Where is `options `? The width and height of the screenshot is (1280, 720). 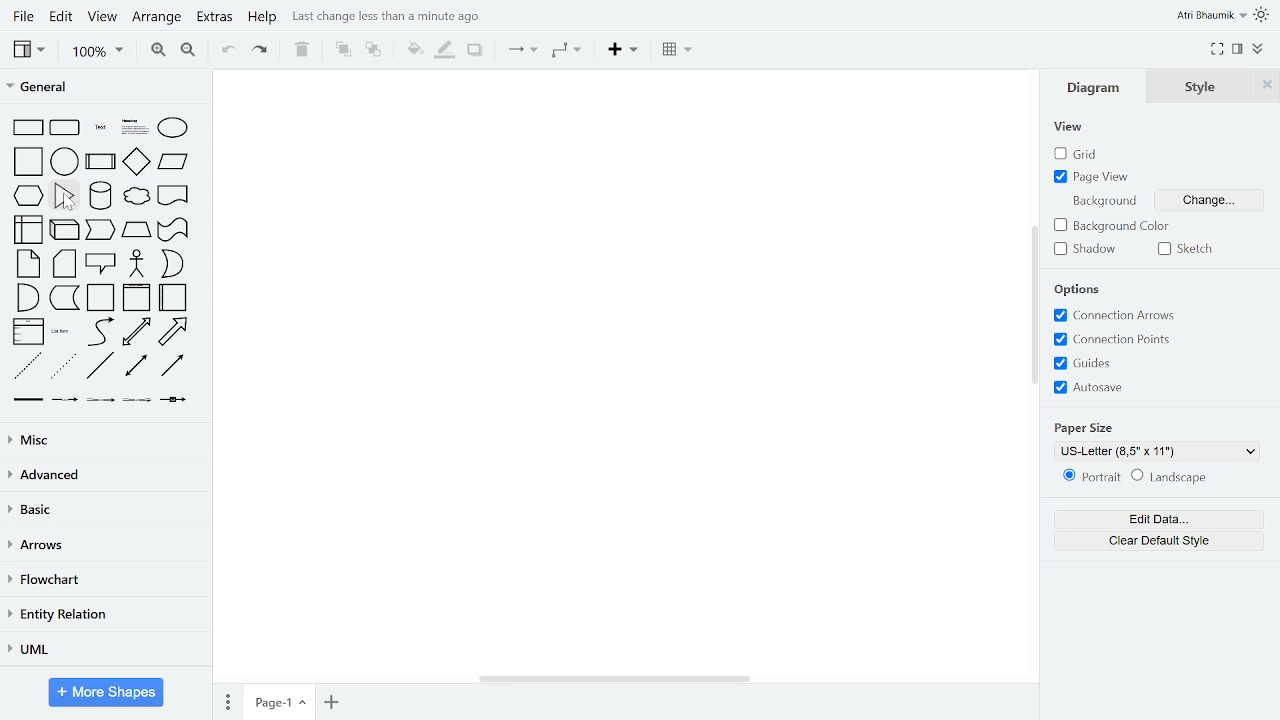 options  is located at coordinates (1080, 288).